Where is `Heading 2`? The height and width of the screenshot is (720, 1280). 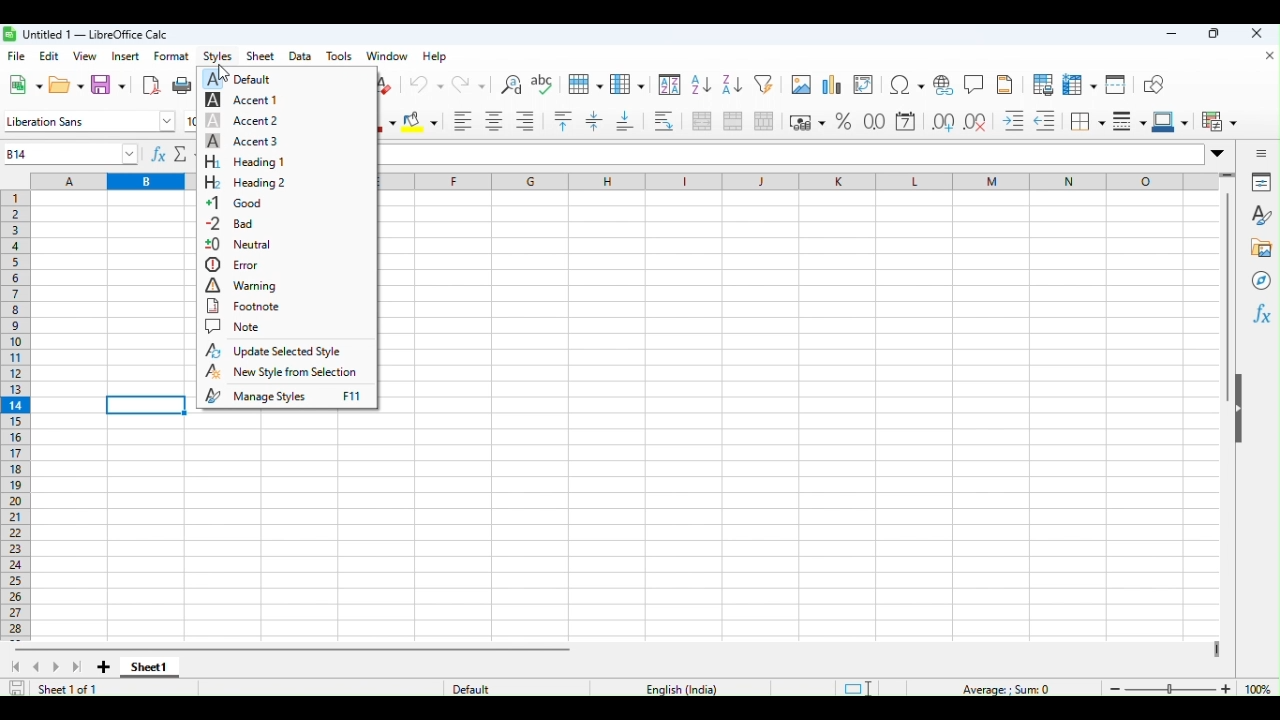
Heading 2 is located at coordinates (242, 182).